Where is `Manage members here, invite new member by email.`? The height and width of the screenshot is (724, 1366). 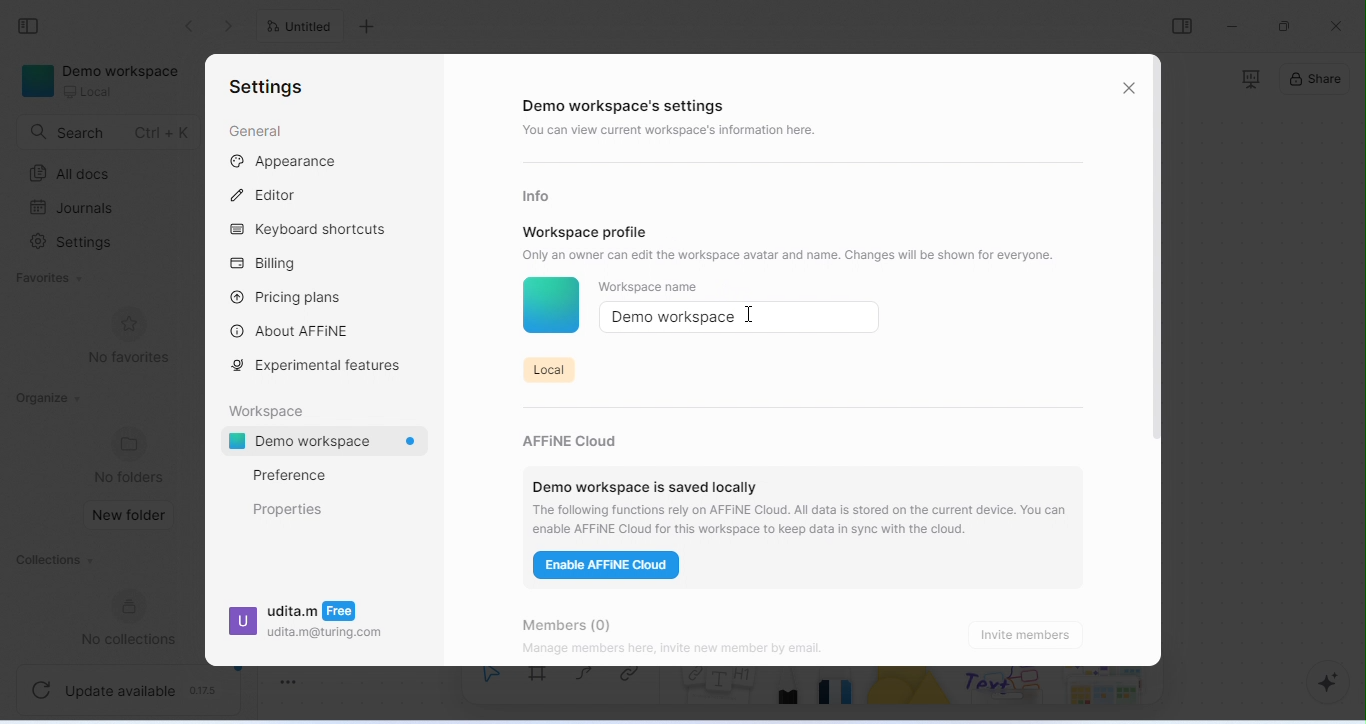 Manage members here, invite new member by email. is located at coordinates (714, 650).